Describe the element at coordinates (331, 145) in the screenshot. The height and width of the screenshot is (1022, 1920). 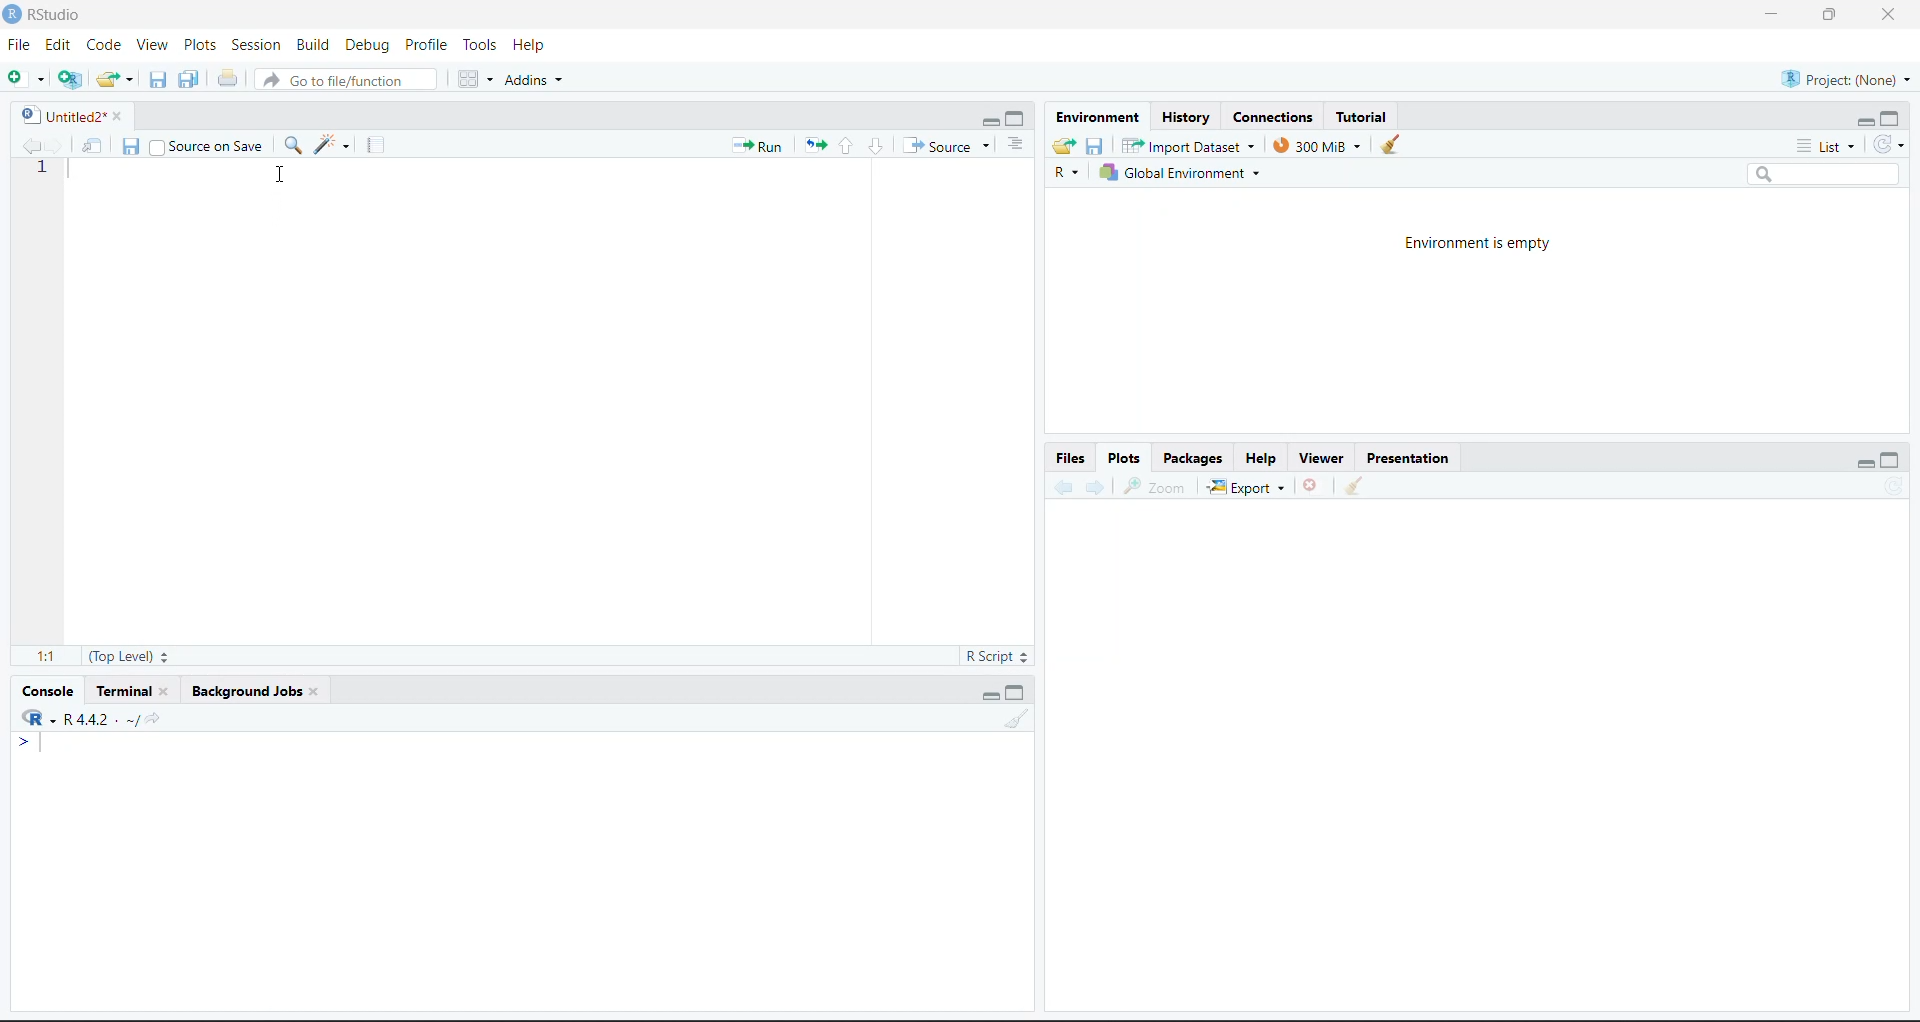
I see `code tools` at that location.